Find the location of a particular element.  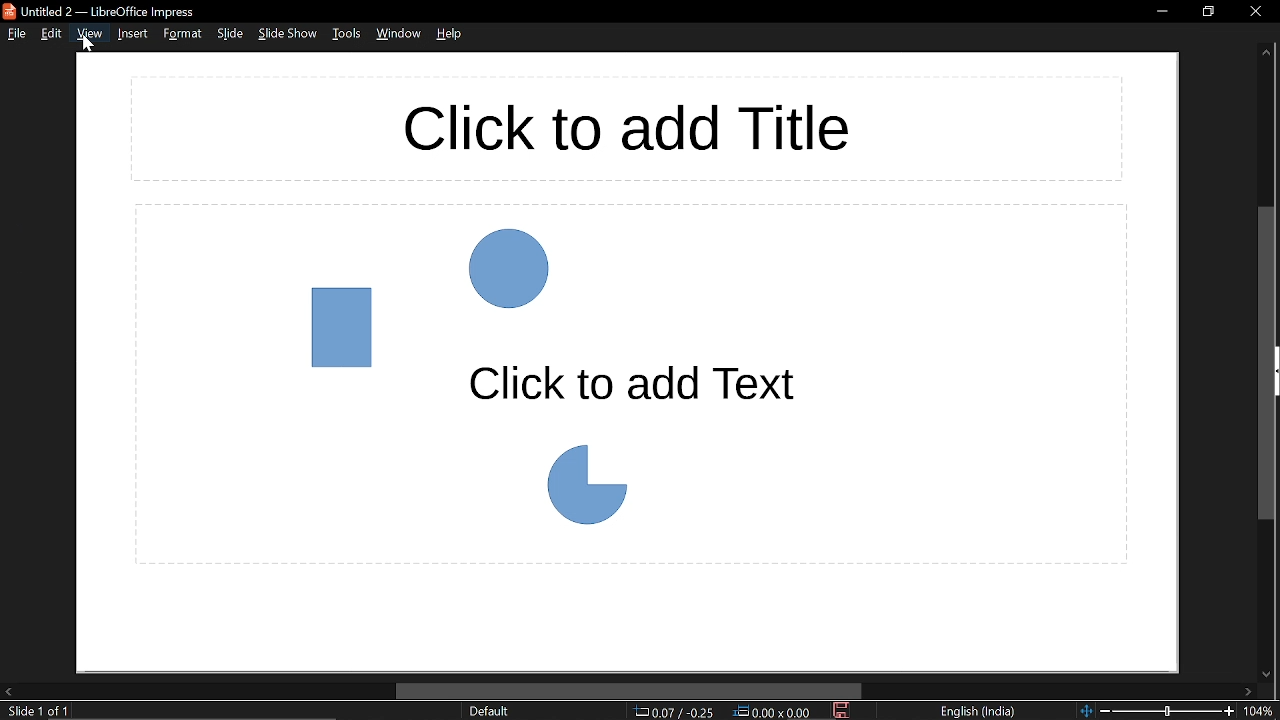

Slide show is located at coordinates (290, 35).